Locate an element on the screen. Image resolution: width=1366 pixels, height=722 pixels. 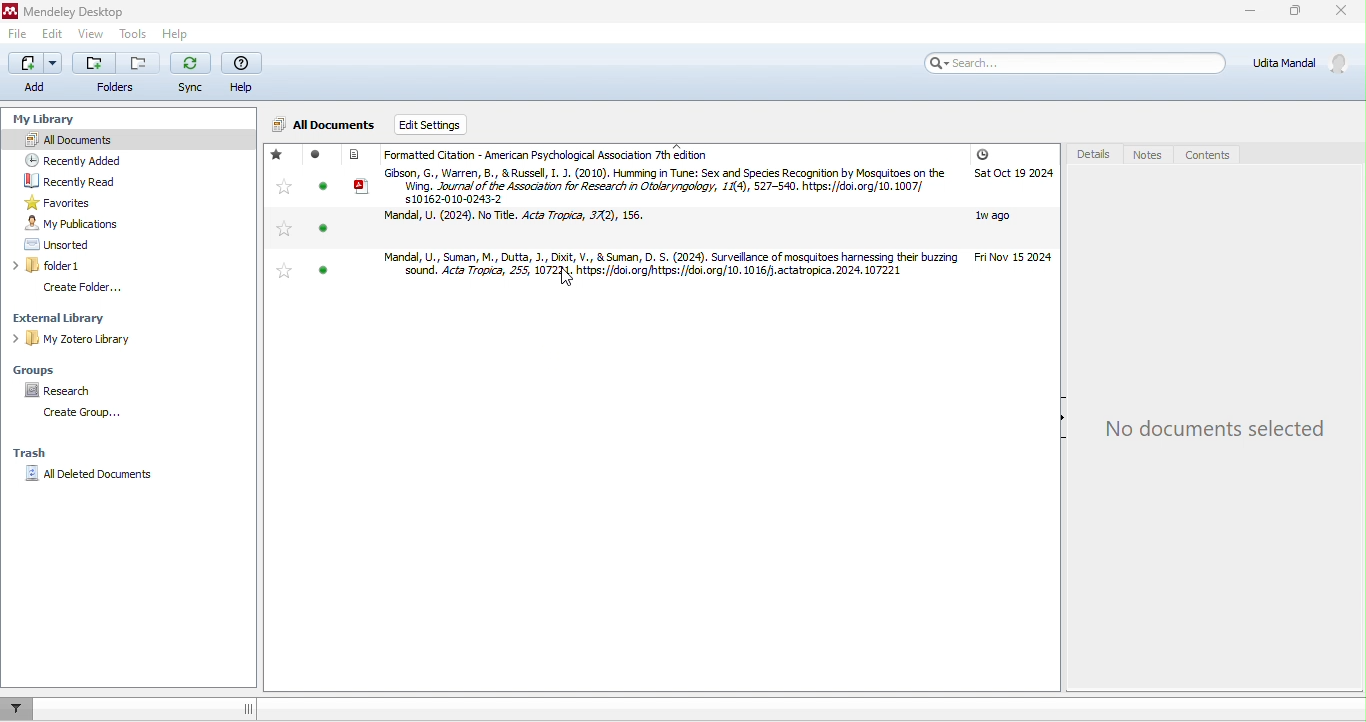
notes is located at coordinates (1149, 155).